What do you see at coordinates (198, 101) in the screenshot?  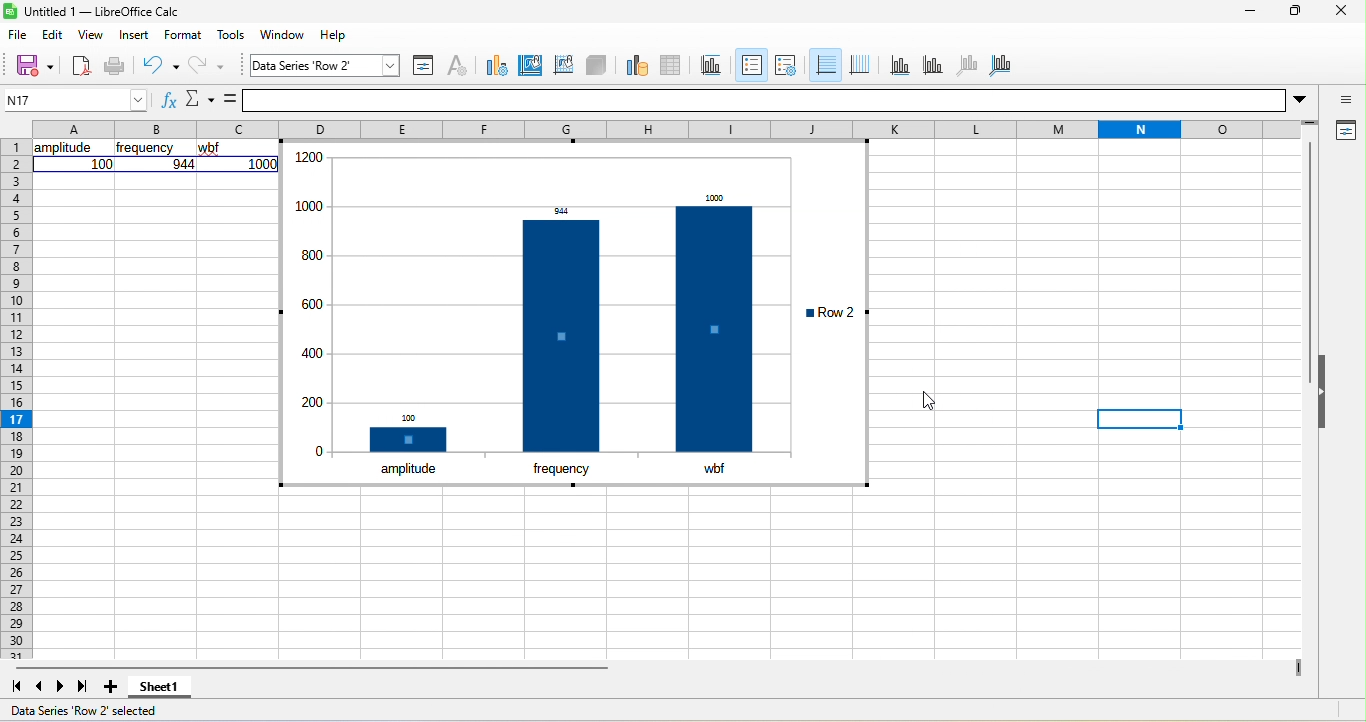 I see `select function` at bounding box center [198, 101].